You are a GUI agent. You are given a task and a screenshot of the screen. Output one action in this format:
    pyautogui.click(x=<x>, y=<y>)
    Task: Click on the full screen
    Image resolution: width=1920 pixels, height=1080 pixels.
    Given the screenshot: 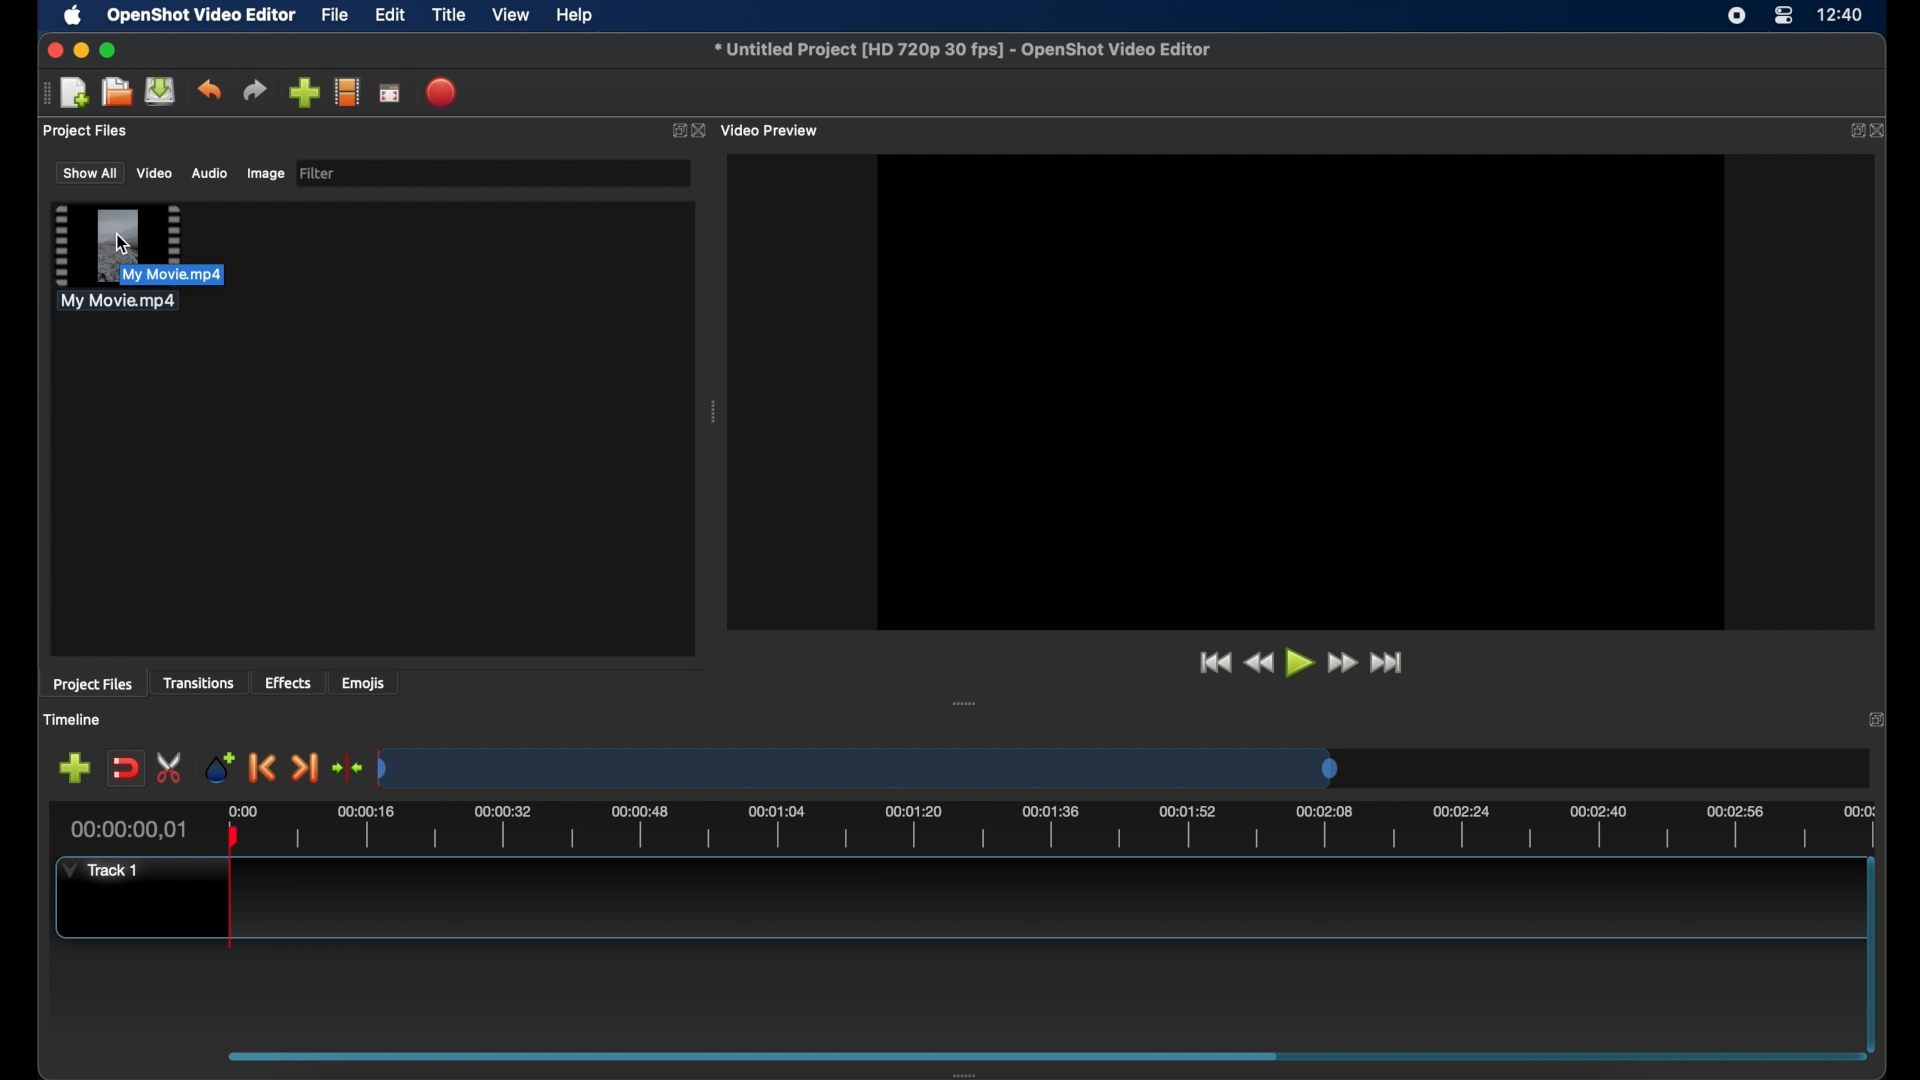 What is the action you would take?
    pyautogui.click(x=389, y=94)
    